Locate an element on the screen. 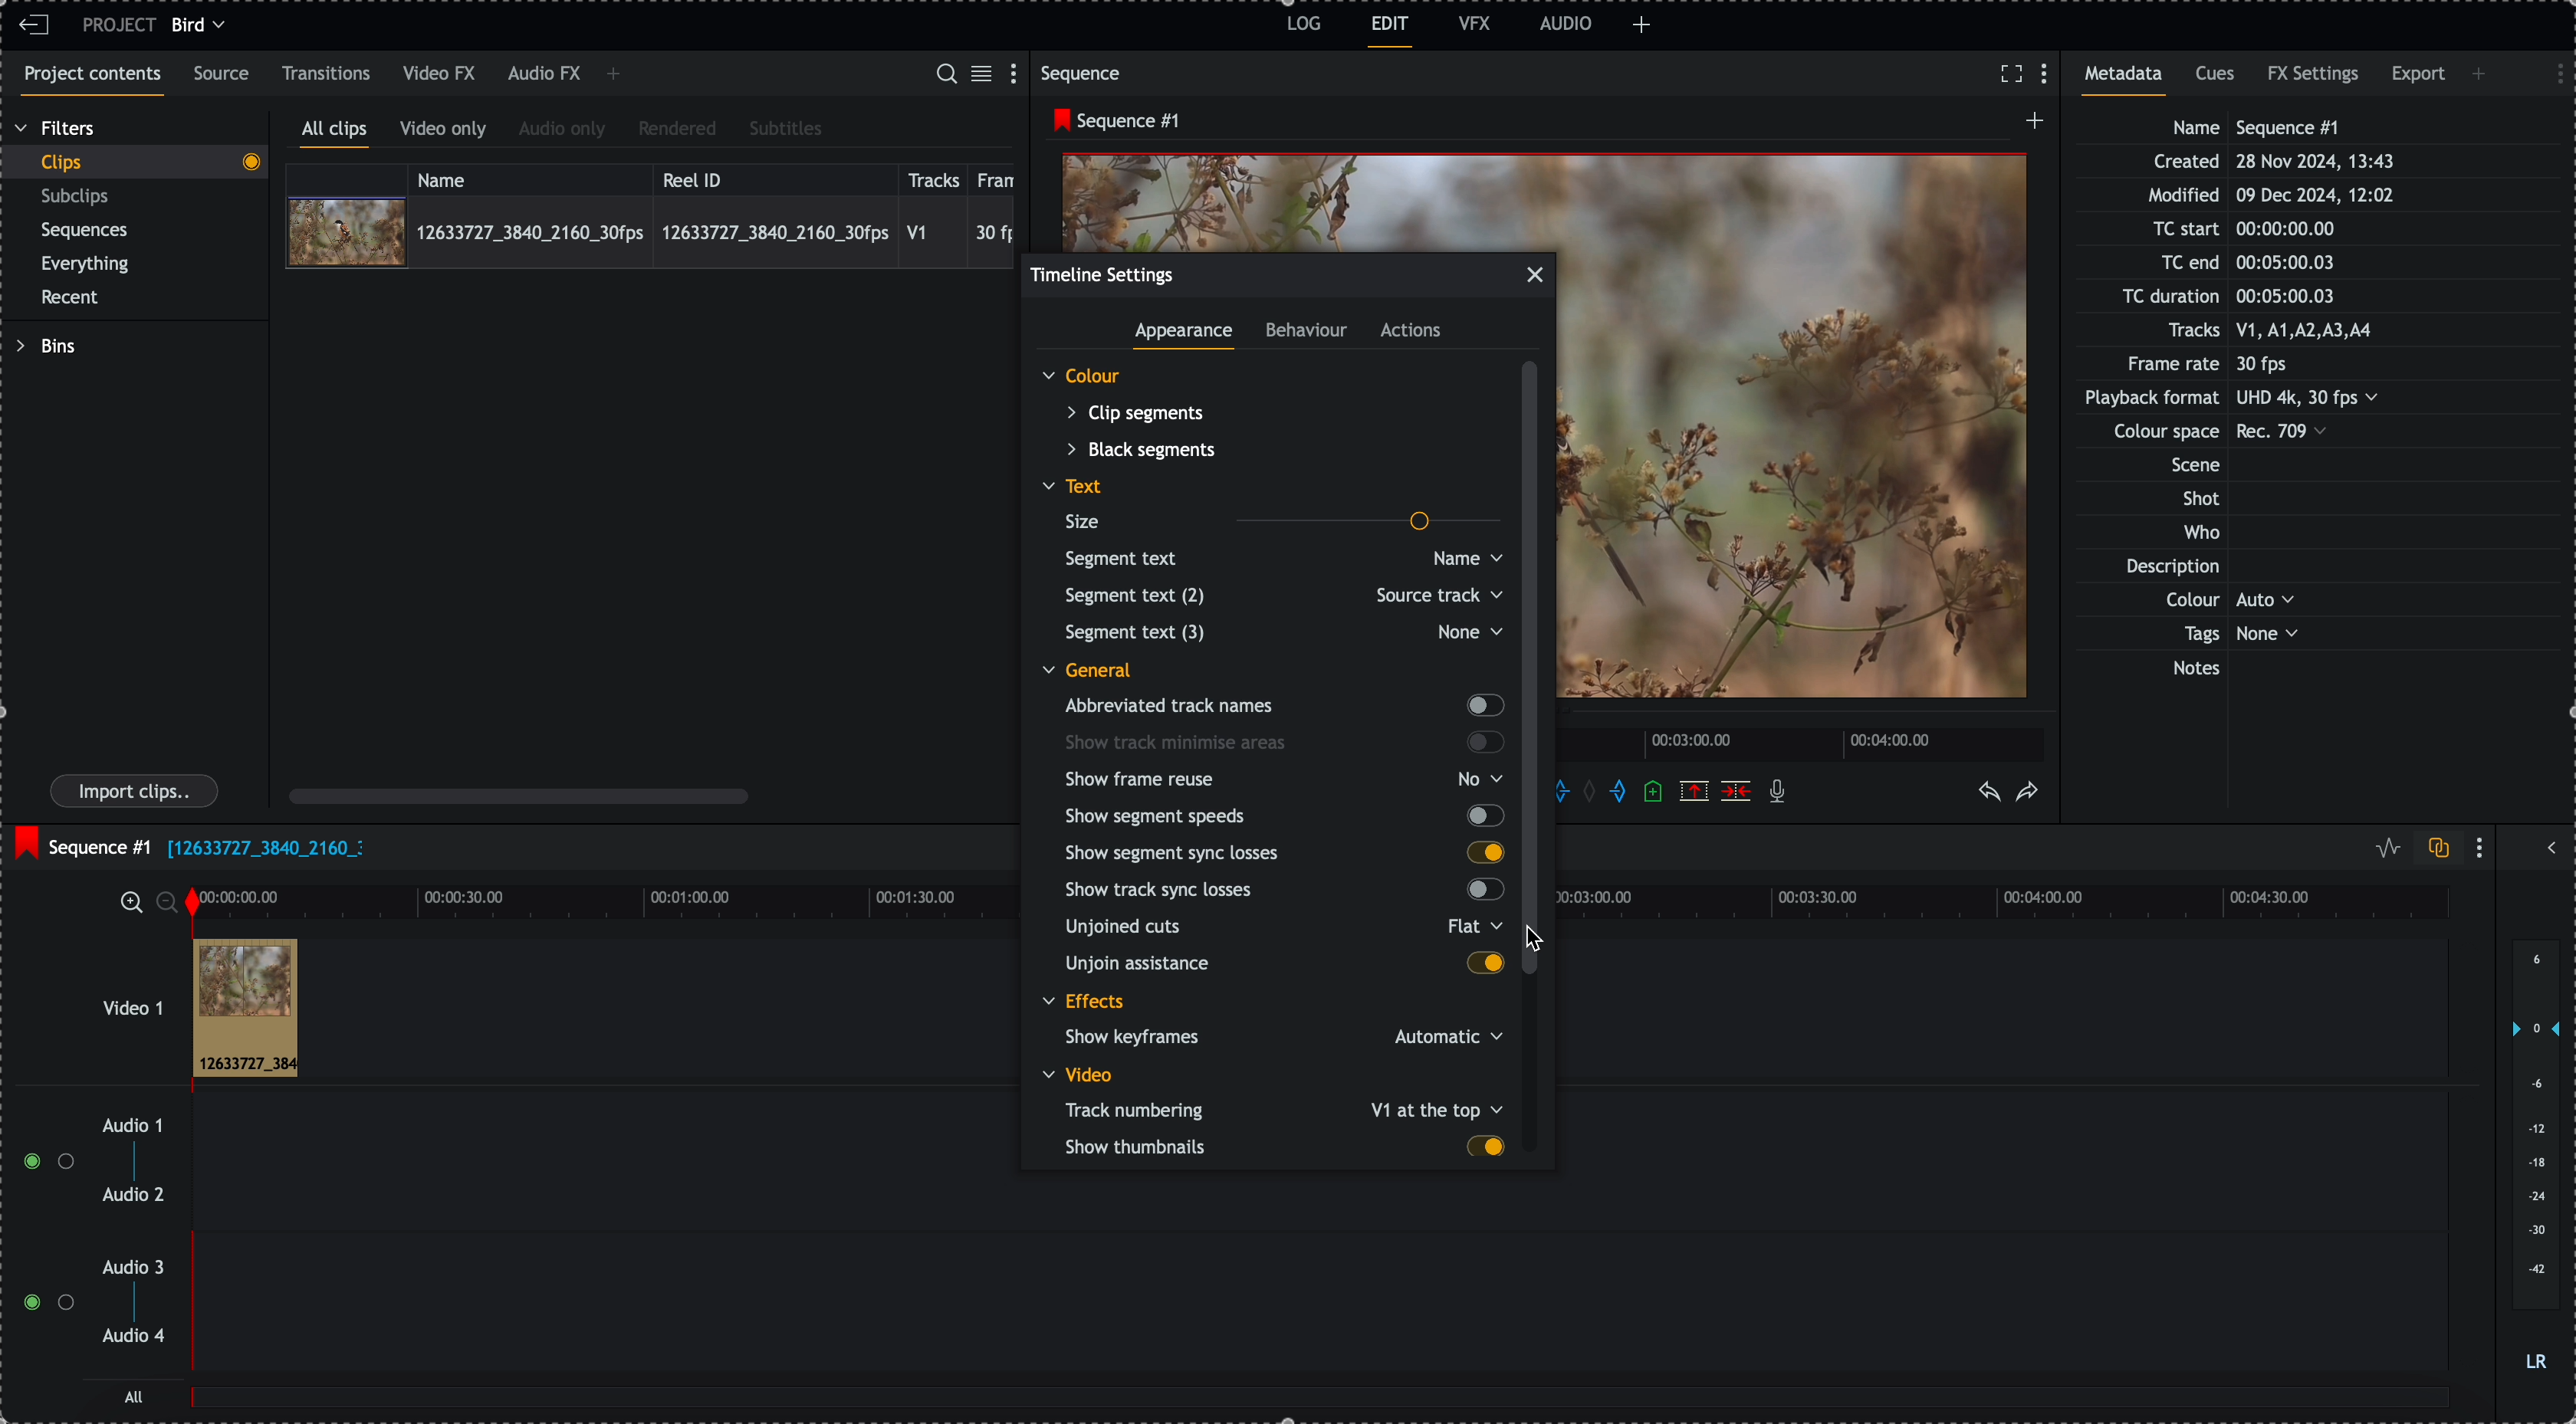 This screenshot has height=1424, width=2576. search for assets or bins is located at coordinates (945, 75).